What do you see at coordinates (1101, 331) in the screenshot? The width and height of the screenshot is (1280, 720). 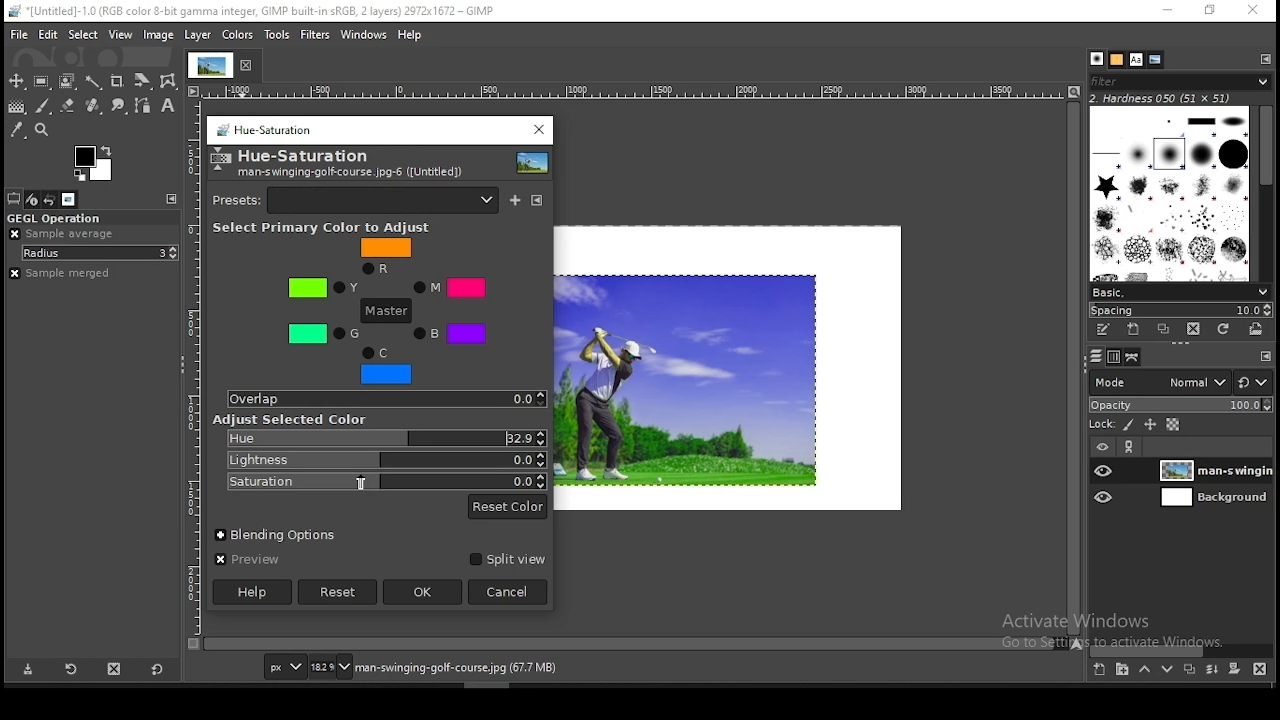 I see `edit this brush` at bounding box center [1101, 331].